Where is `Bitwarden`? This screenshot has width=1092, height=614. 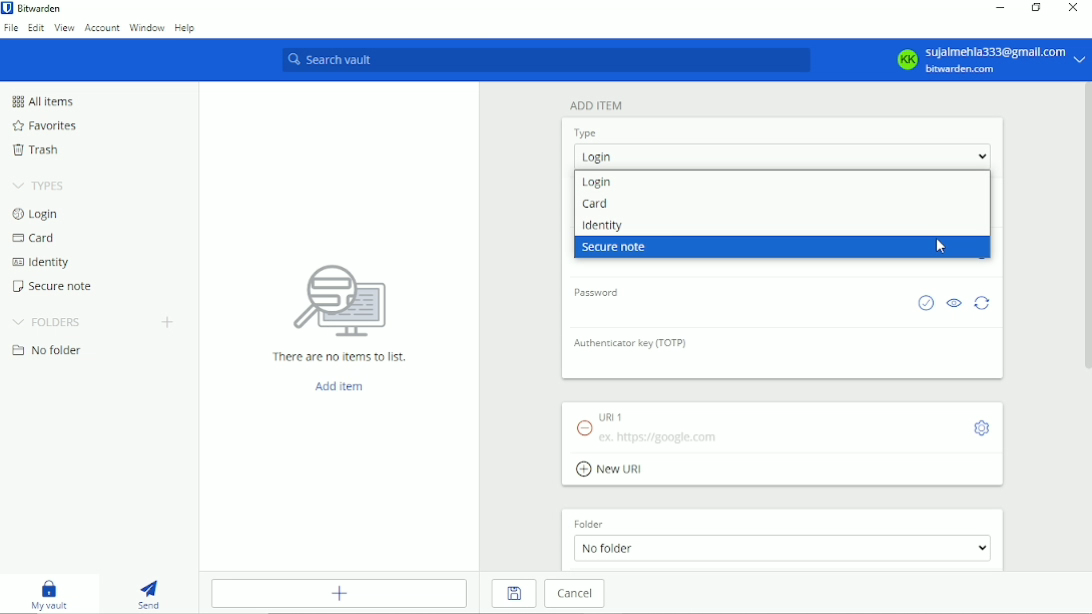 Bitwarden is located at coordinates (35, 8).